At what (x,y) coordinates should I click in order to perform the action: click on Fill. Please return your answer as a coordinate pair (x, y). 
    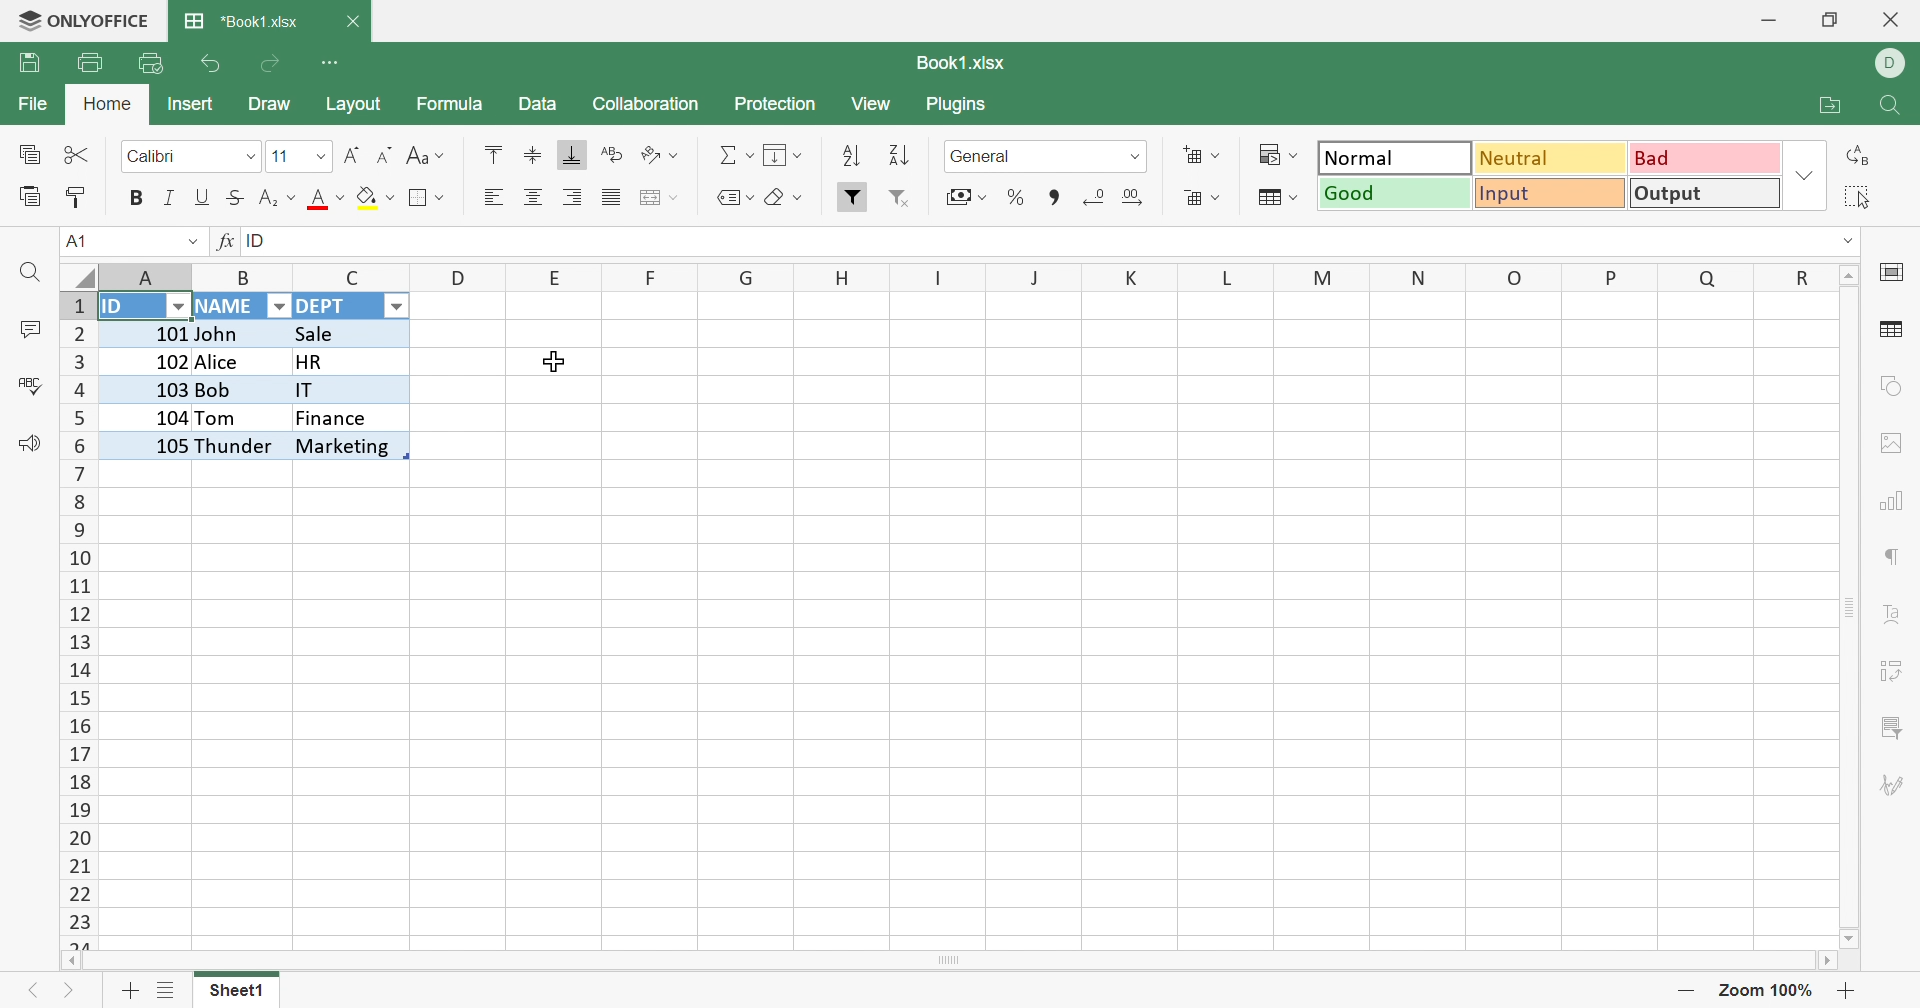
    Looking at the image, I should click on (782, 154).